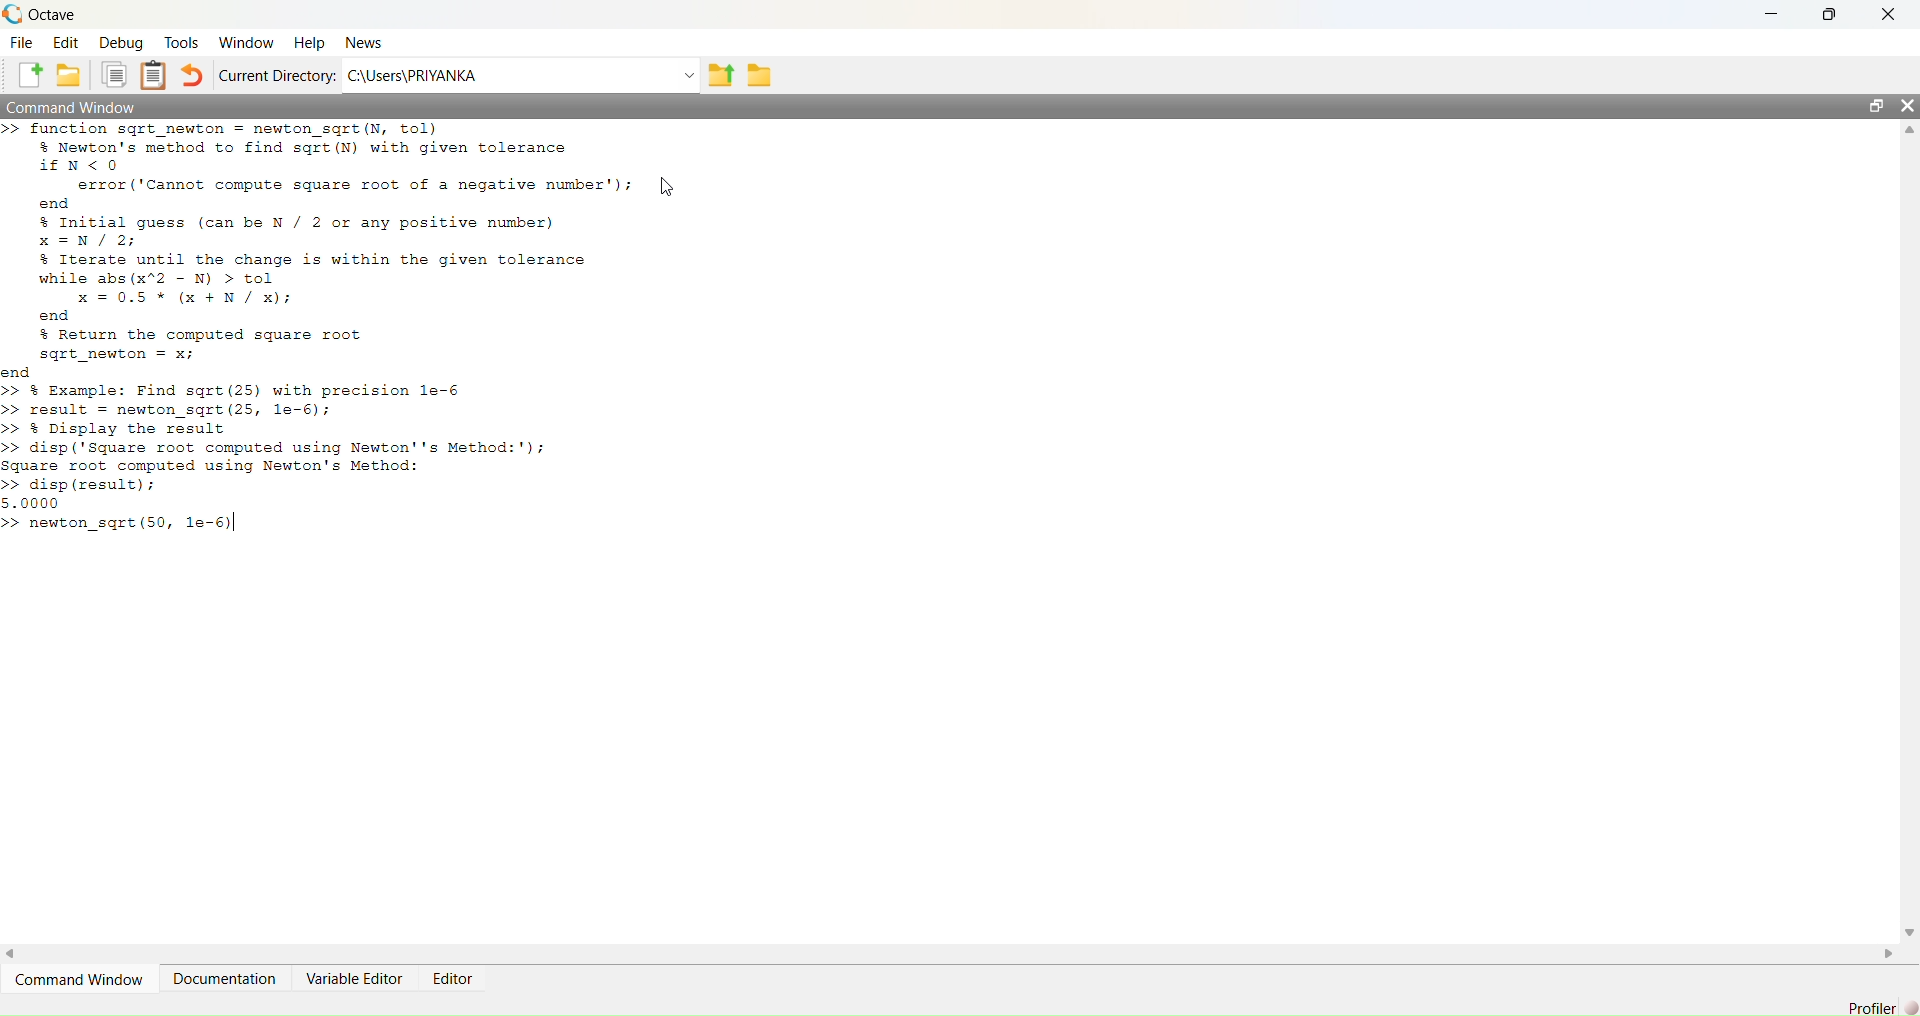 This screenshot has width=1920, height=1016. What do you see at coordinates (228, 978) in the screenshot?
I see `Documentation` at bounding box center [228, 978].